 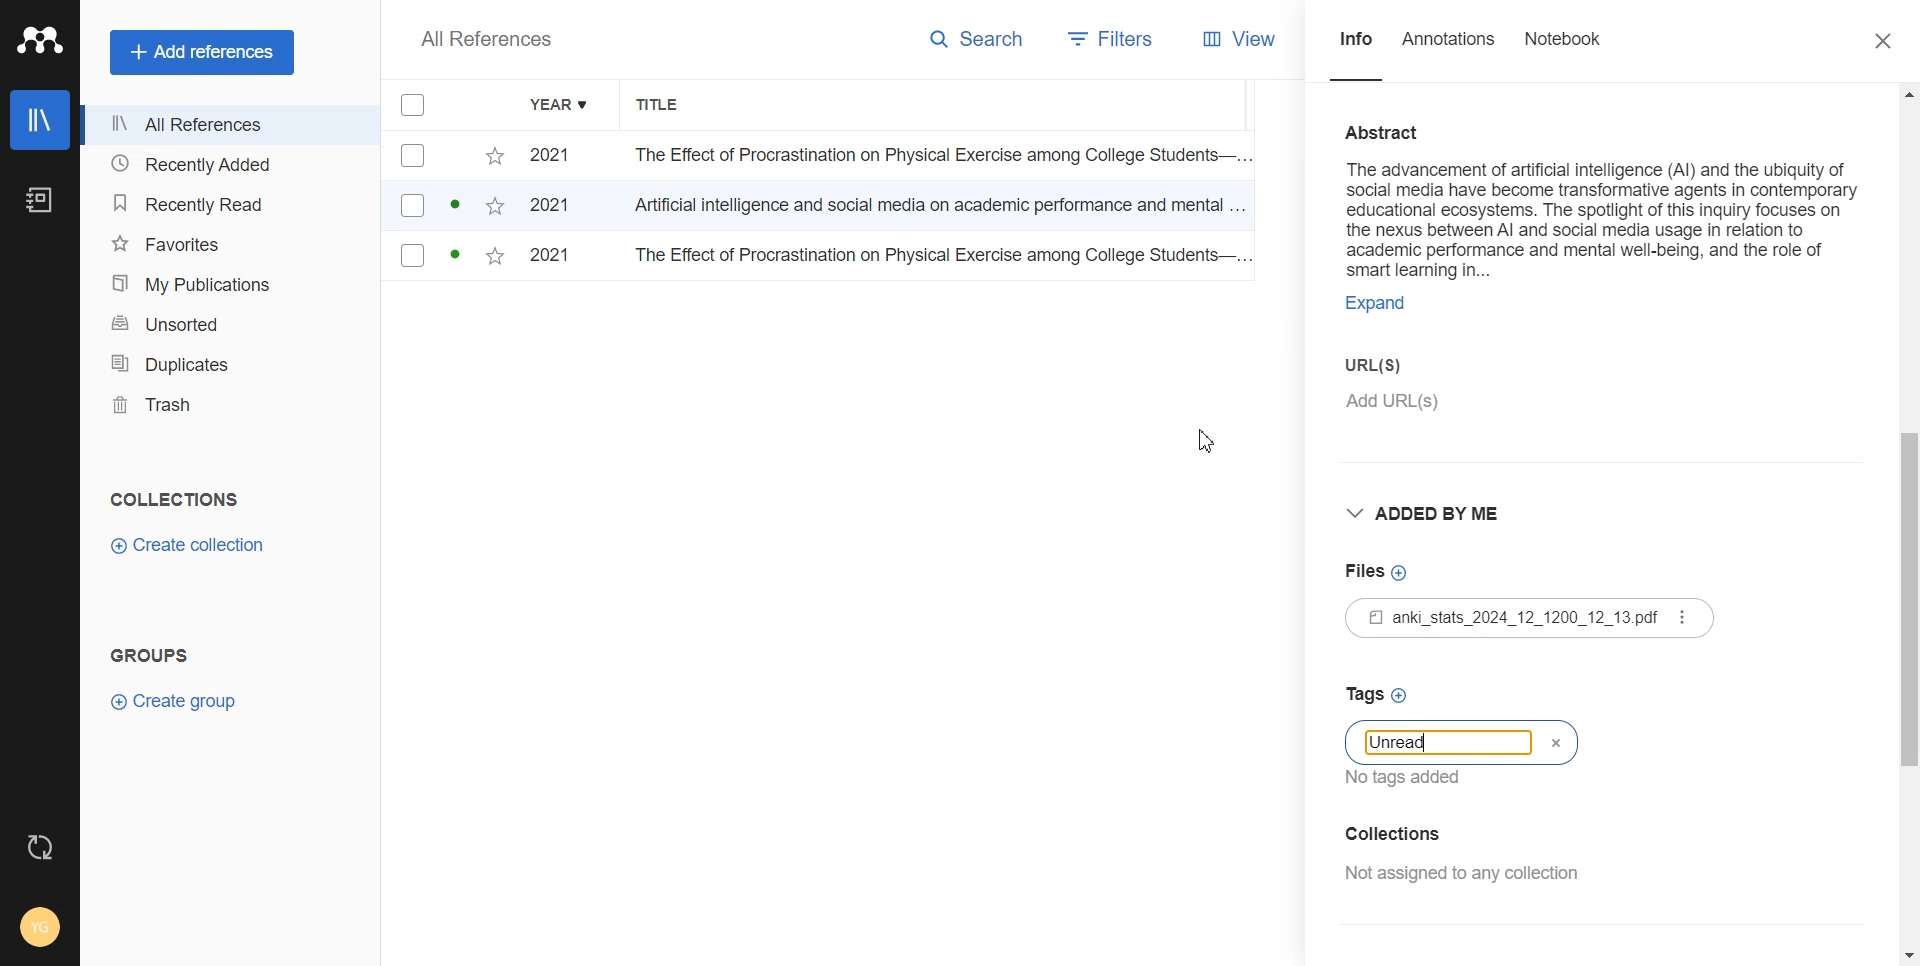 What do you see at coordinates (1450, 51) in the screenshot?
I see `Annotations` at bounding box center [1450, 51].